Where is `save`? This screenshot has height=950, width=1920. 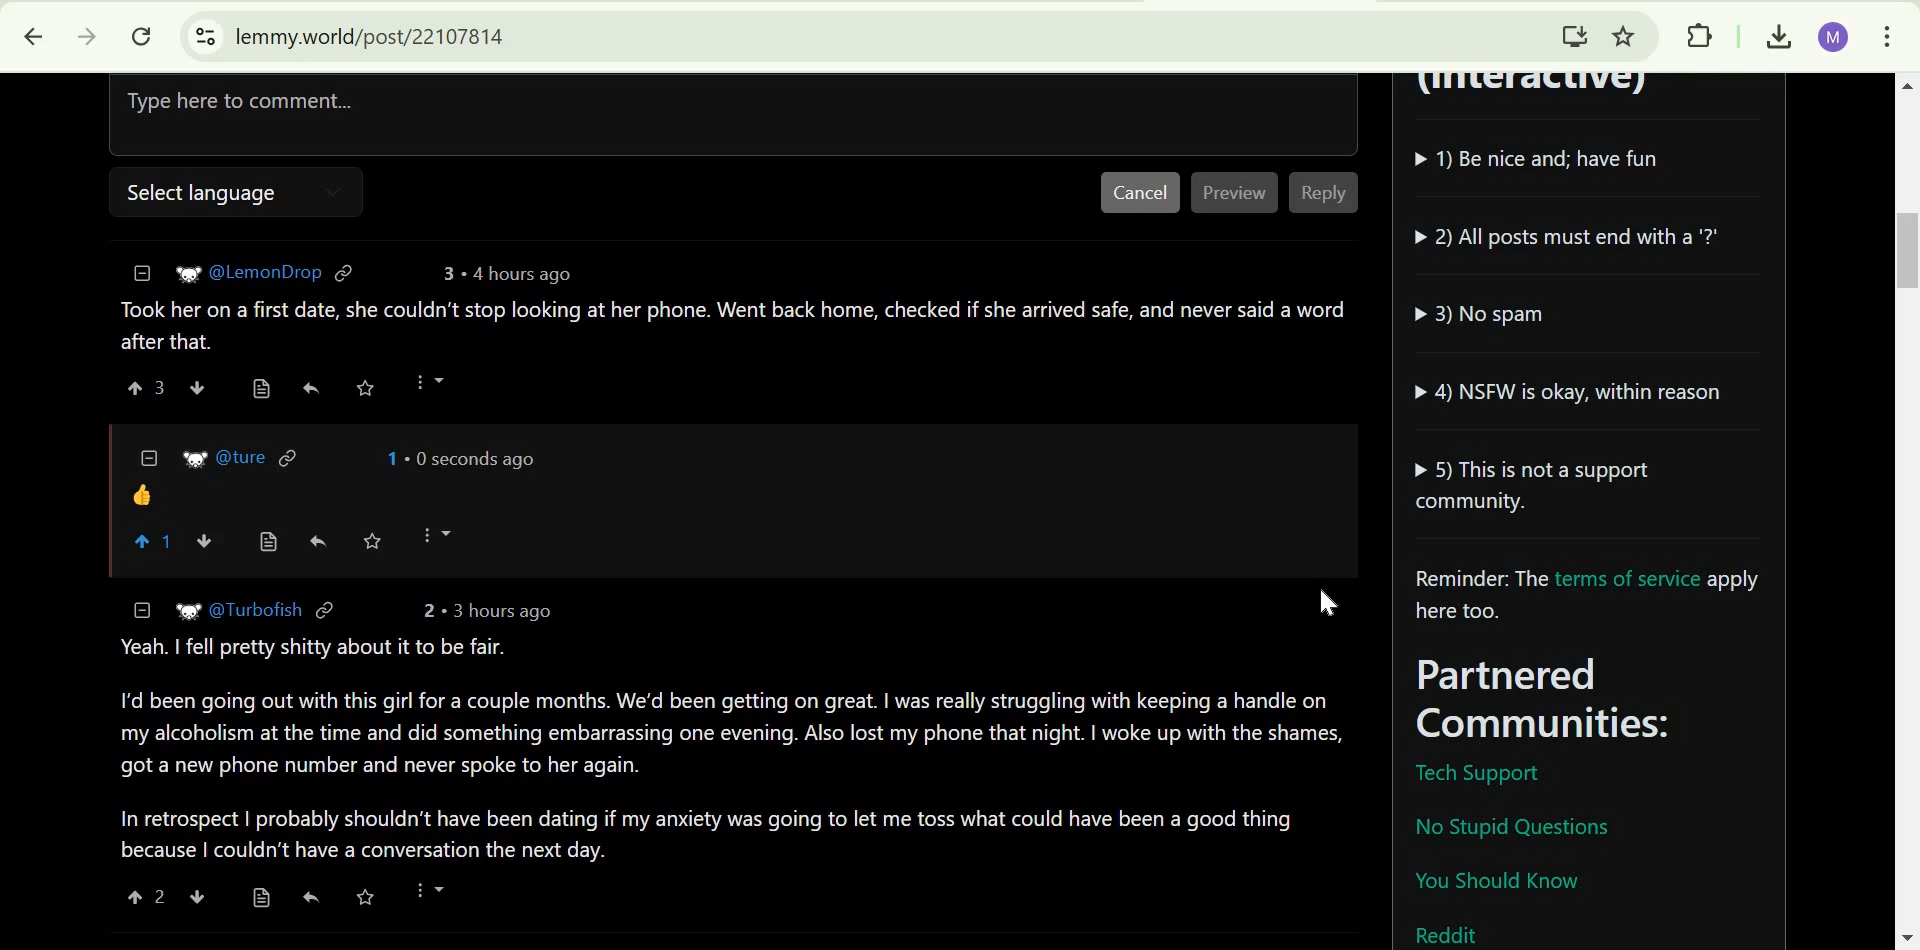
save is located at coordinates (366, 387).